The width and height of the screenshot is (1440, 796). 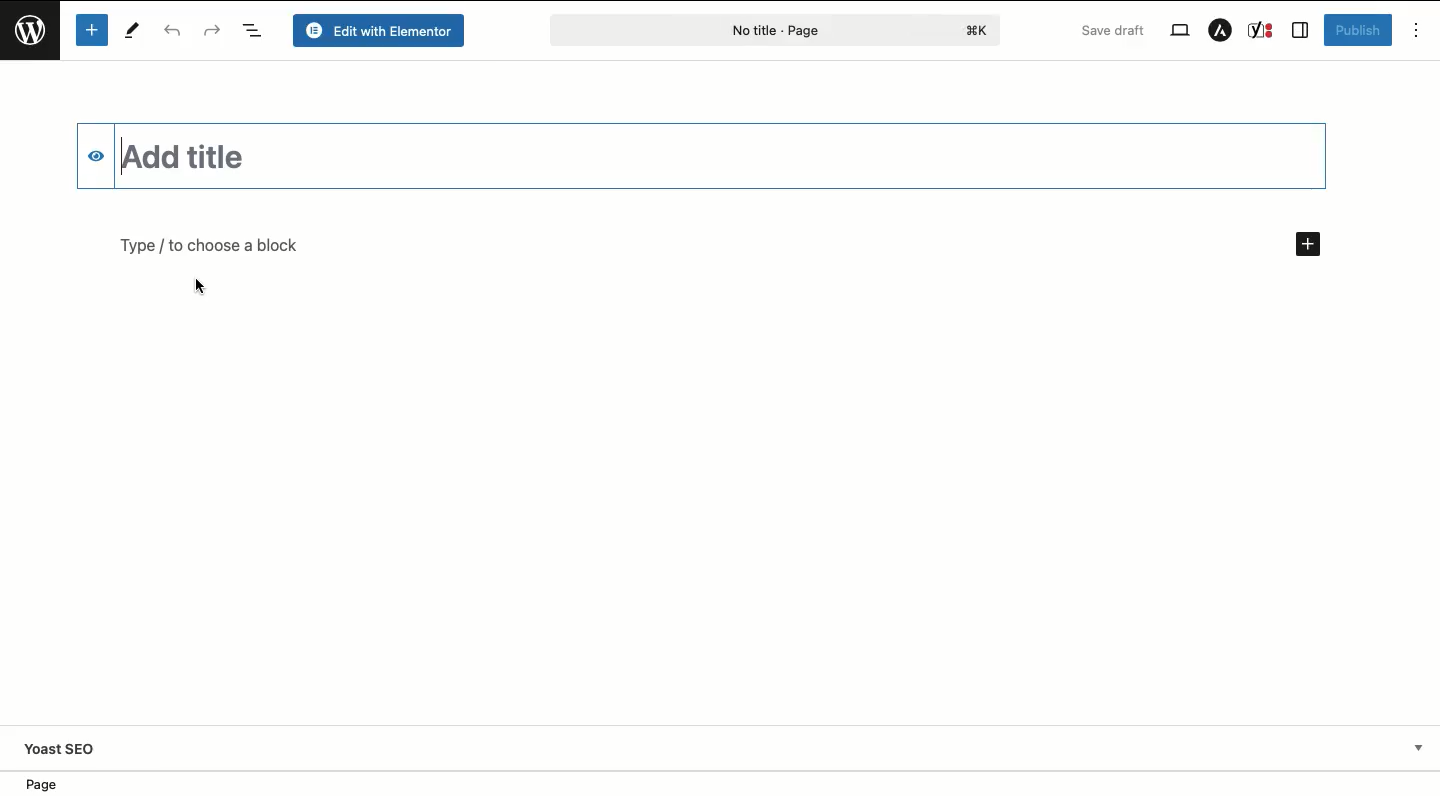 I want to click on Edit with elementor, so click(x=382, y=30).